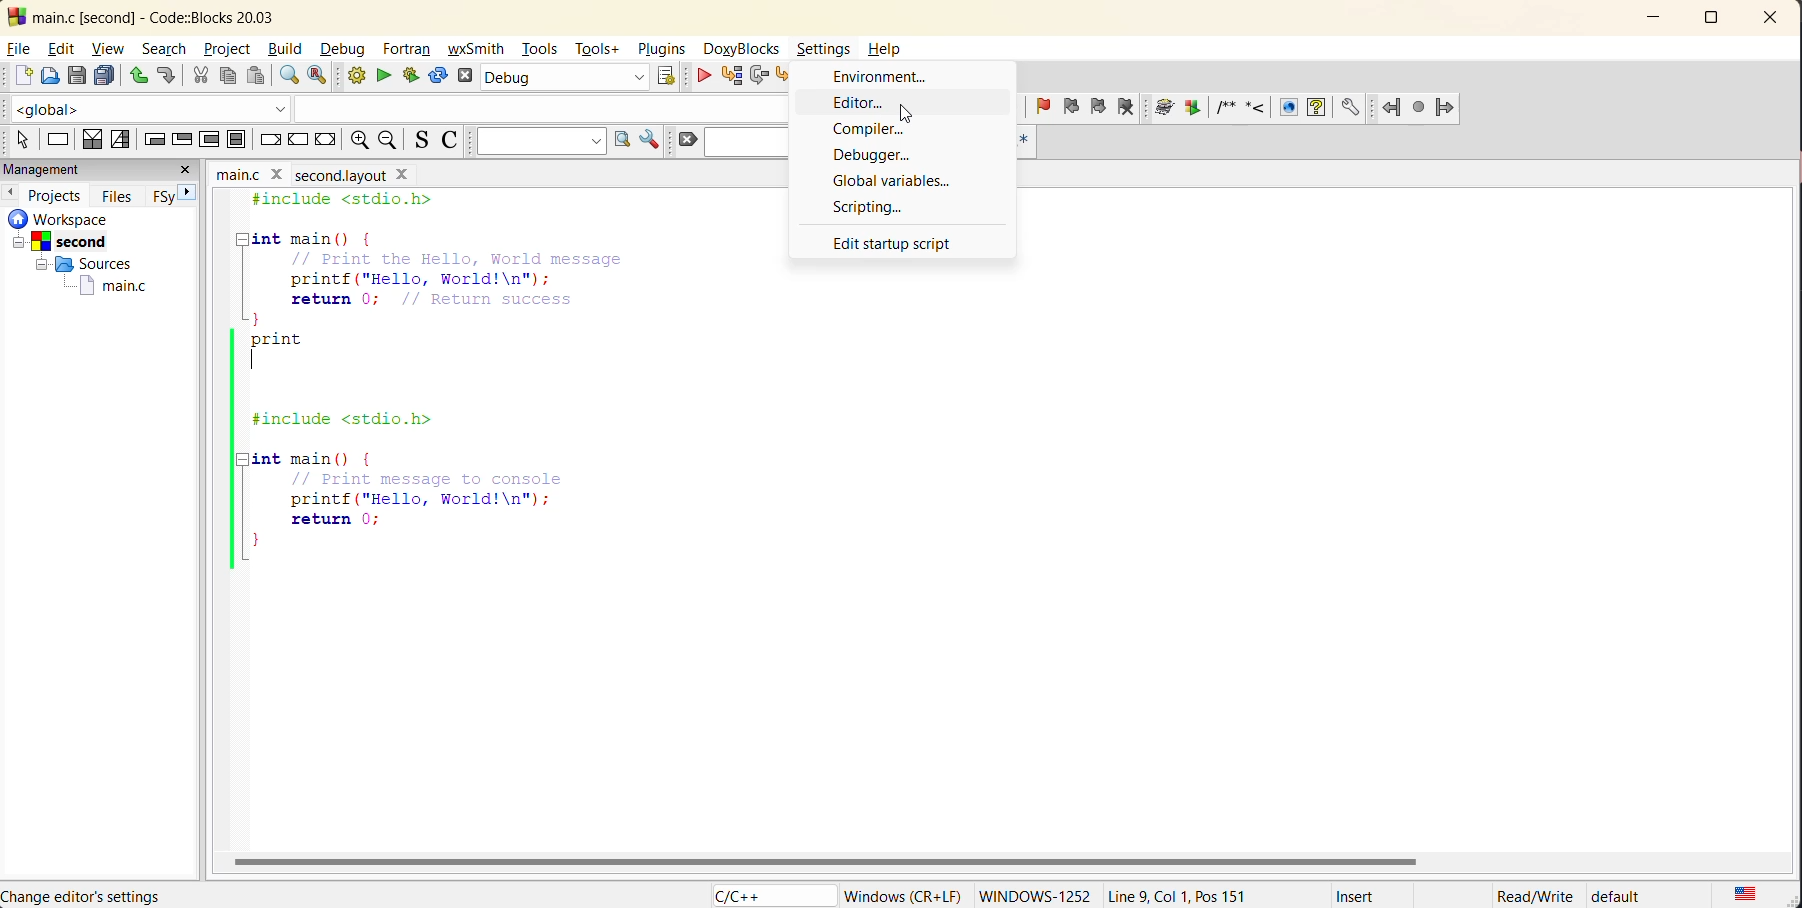 The height and width of the screenshot is (908, 1802). What do you see at coordinates (599, 47) in the screenshot?
I see `tools+` at bounding box center [599, 47].